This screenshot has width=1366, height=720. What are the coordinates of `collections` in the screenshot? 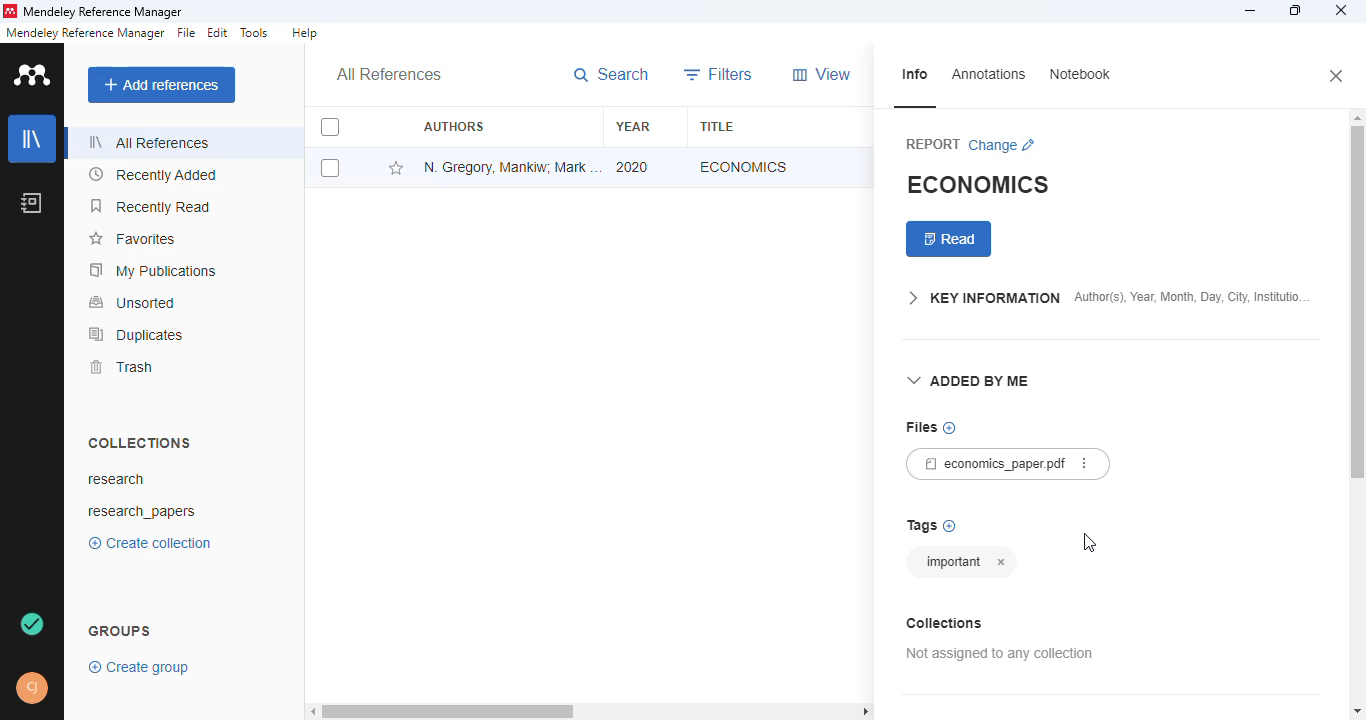 It's located at (943, 623).